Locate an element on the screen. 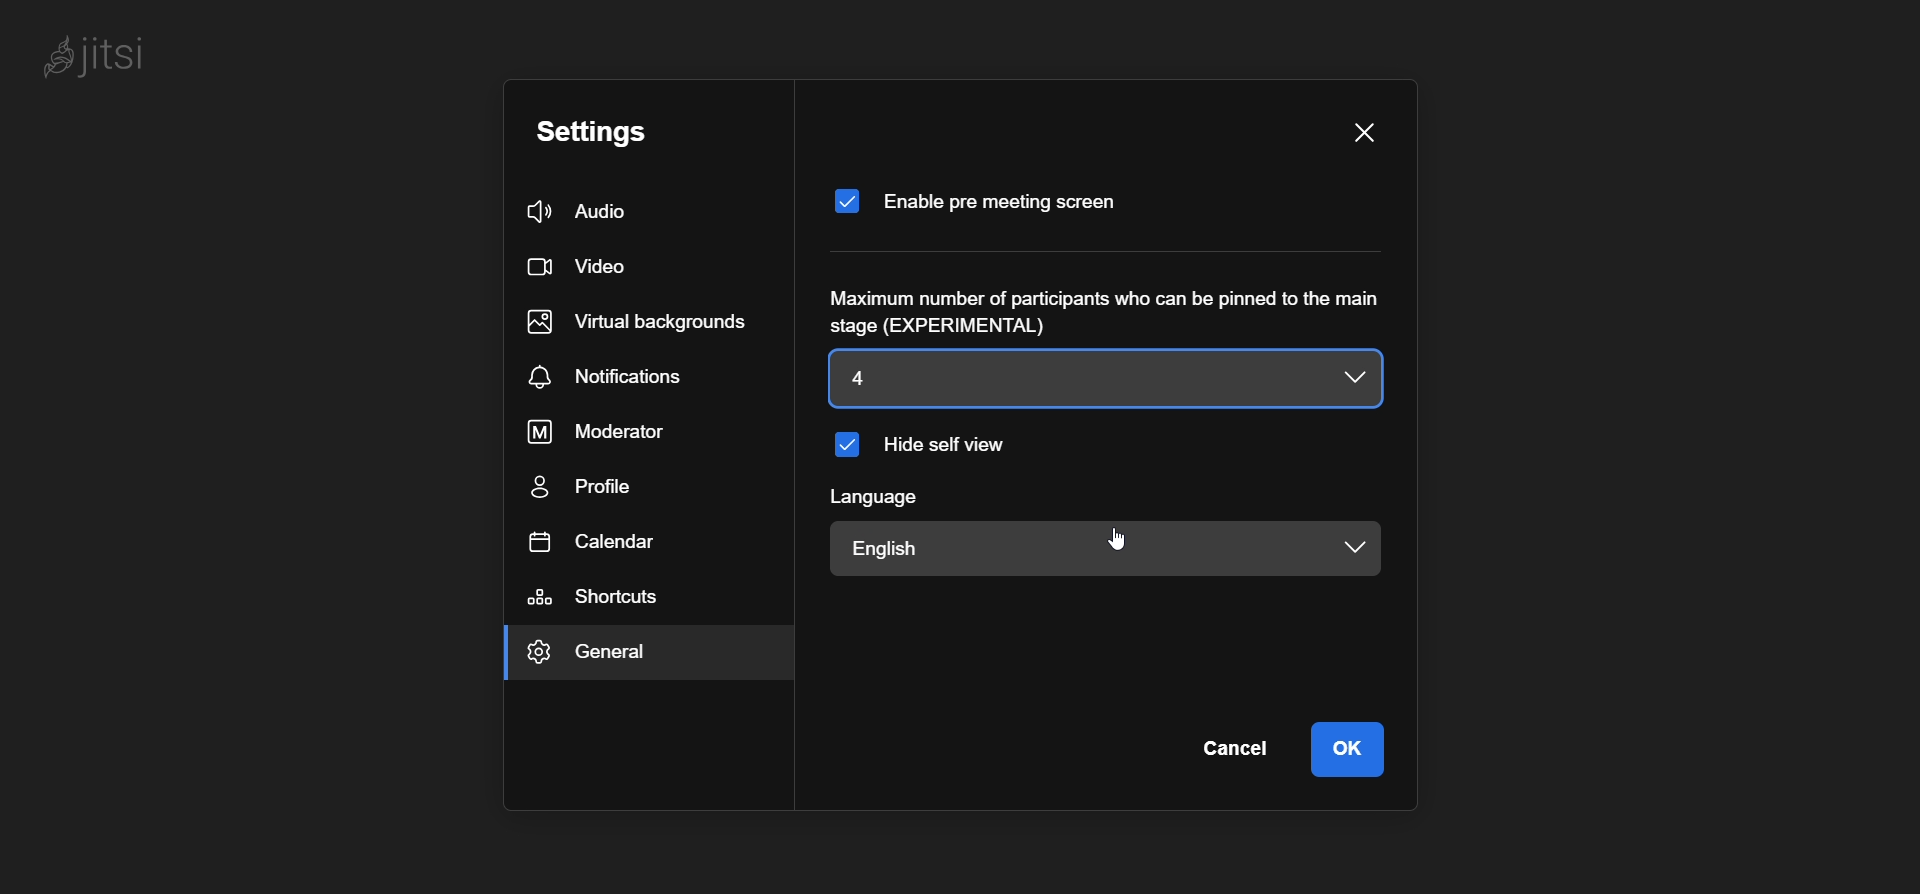 This screenshot has height=894, width=1920. setting is located at coordinates (594, 132).